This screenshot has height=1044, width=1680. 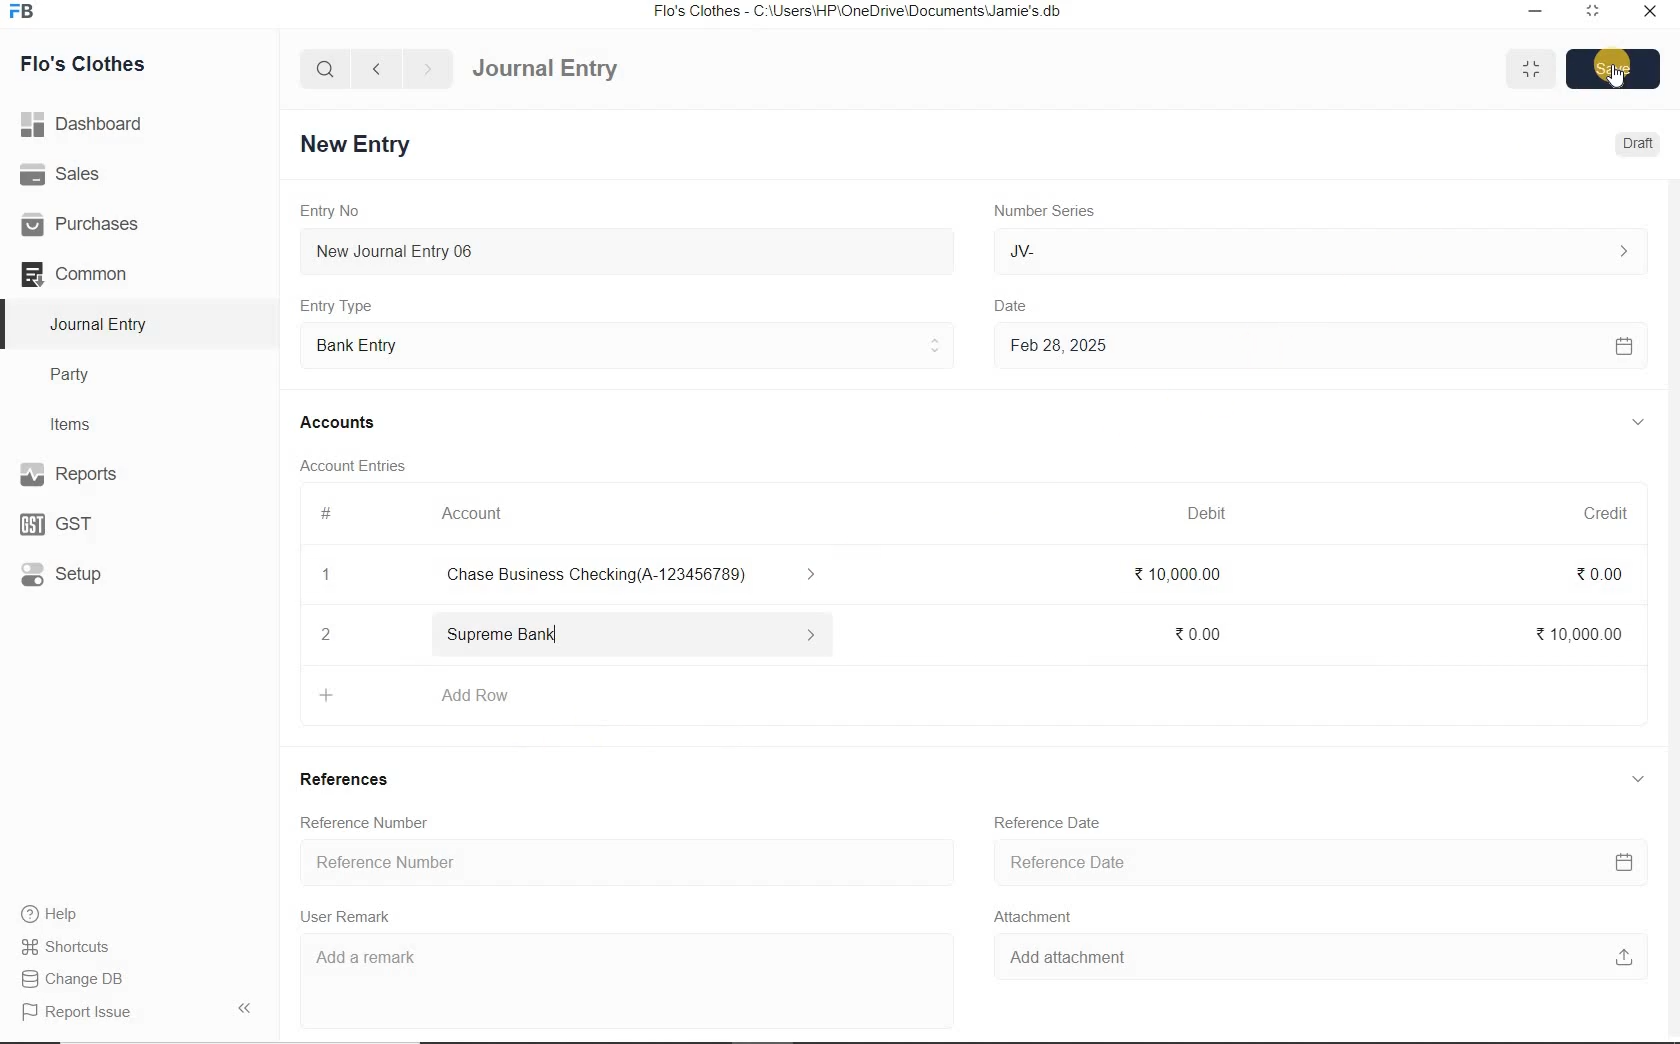 I want to click on References, so click(x=351, y=779).